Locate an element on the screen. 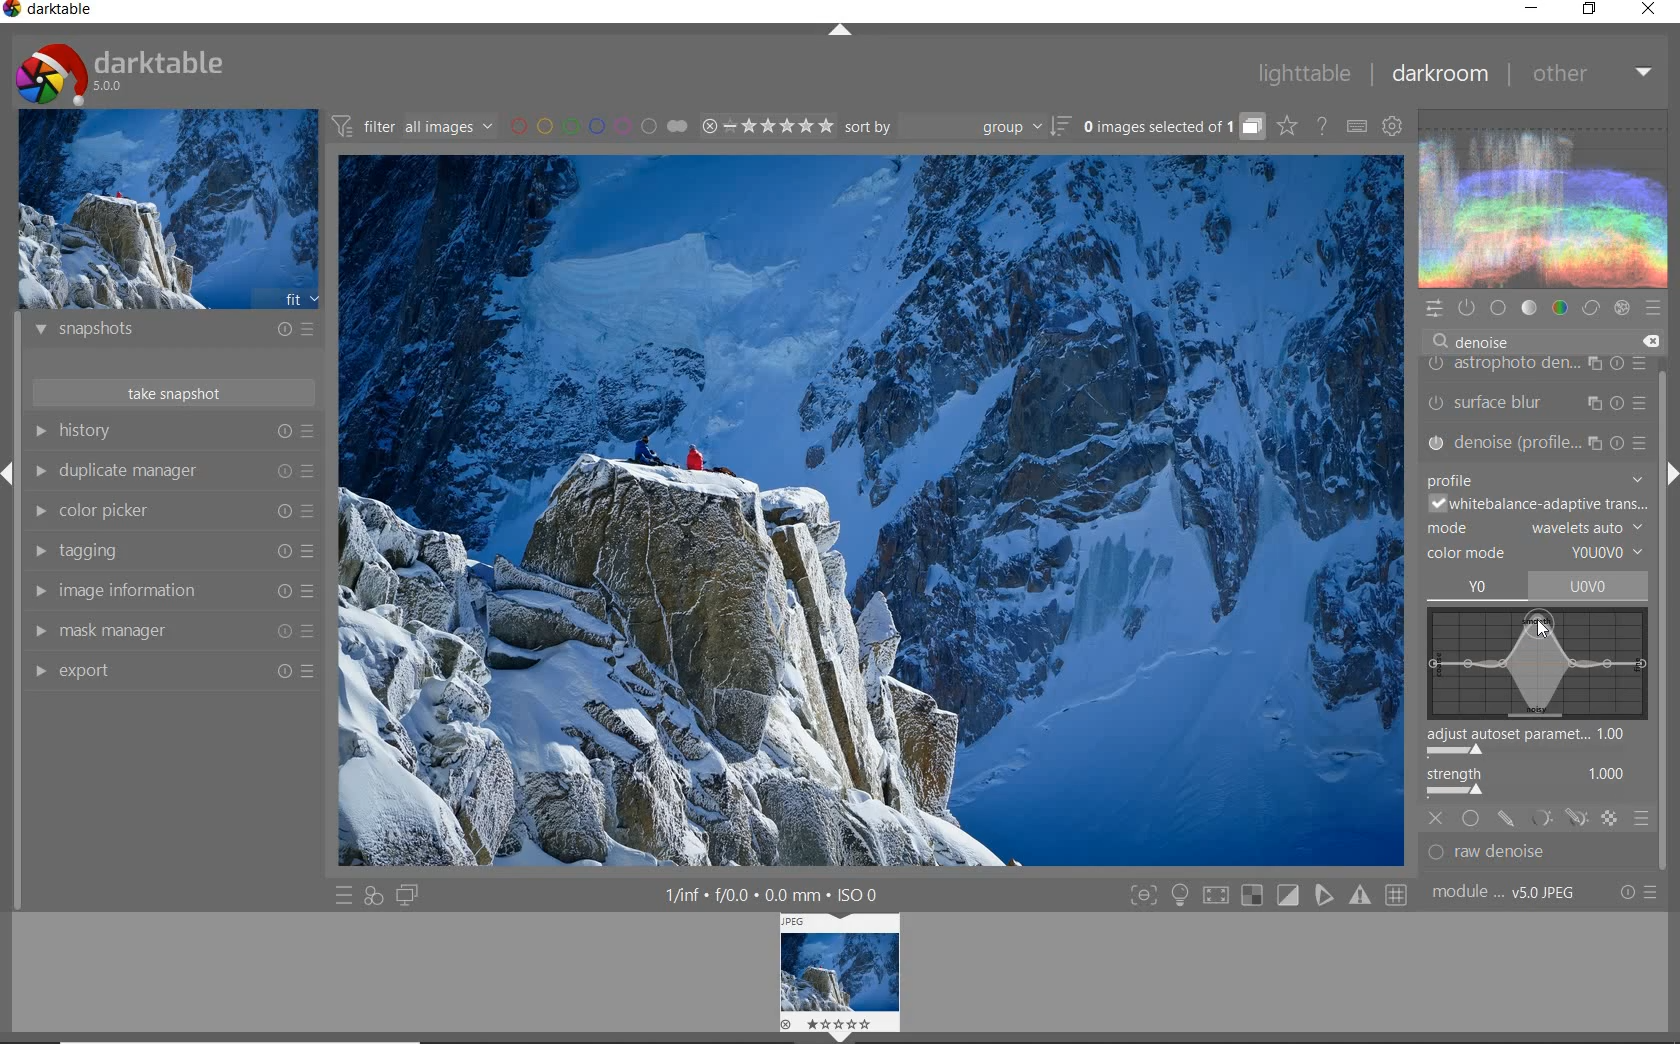  tagging is located at coordinates (172, 552).